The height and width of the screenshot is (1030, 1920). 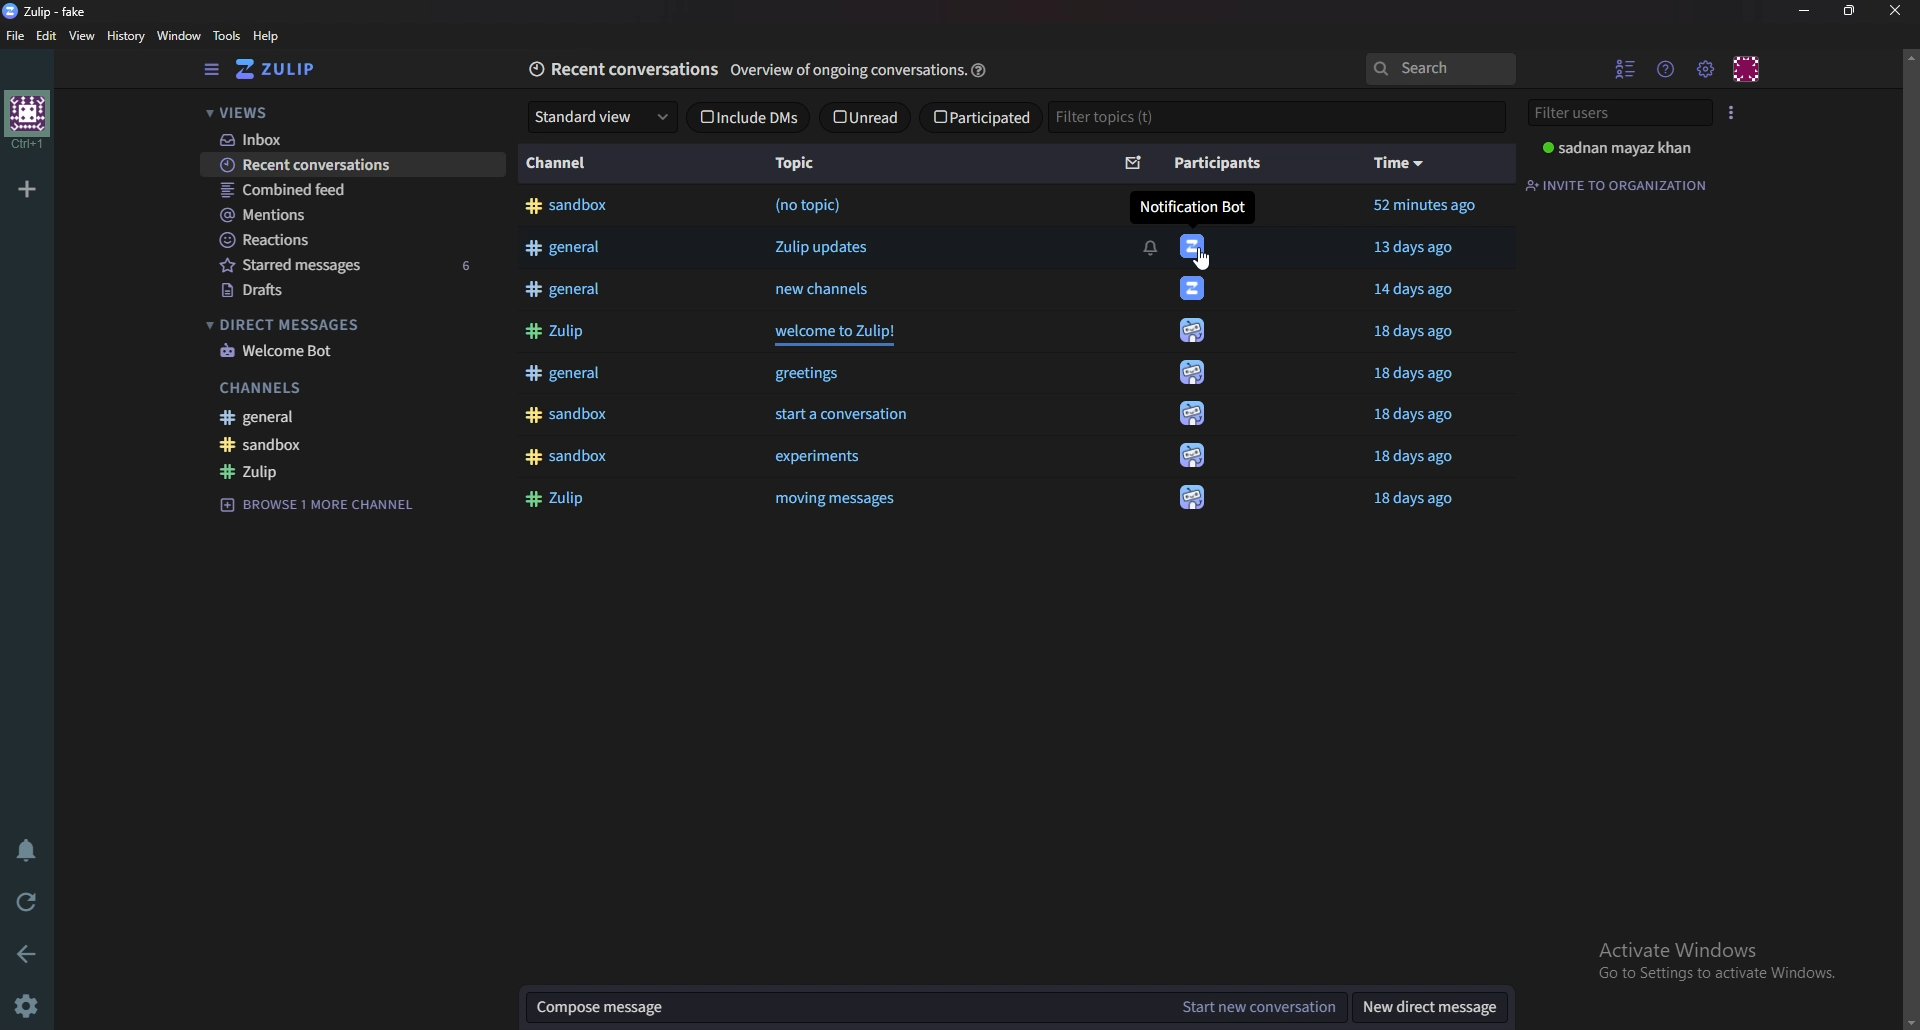 I want to click on Time, so click(x=1400, y=163).